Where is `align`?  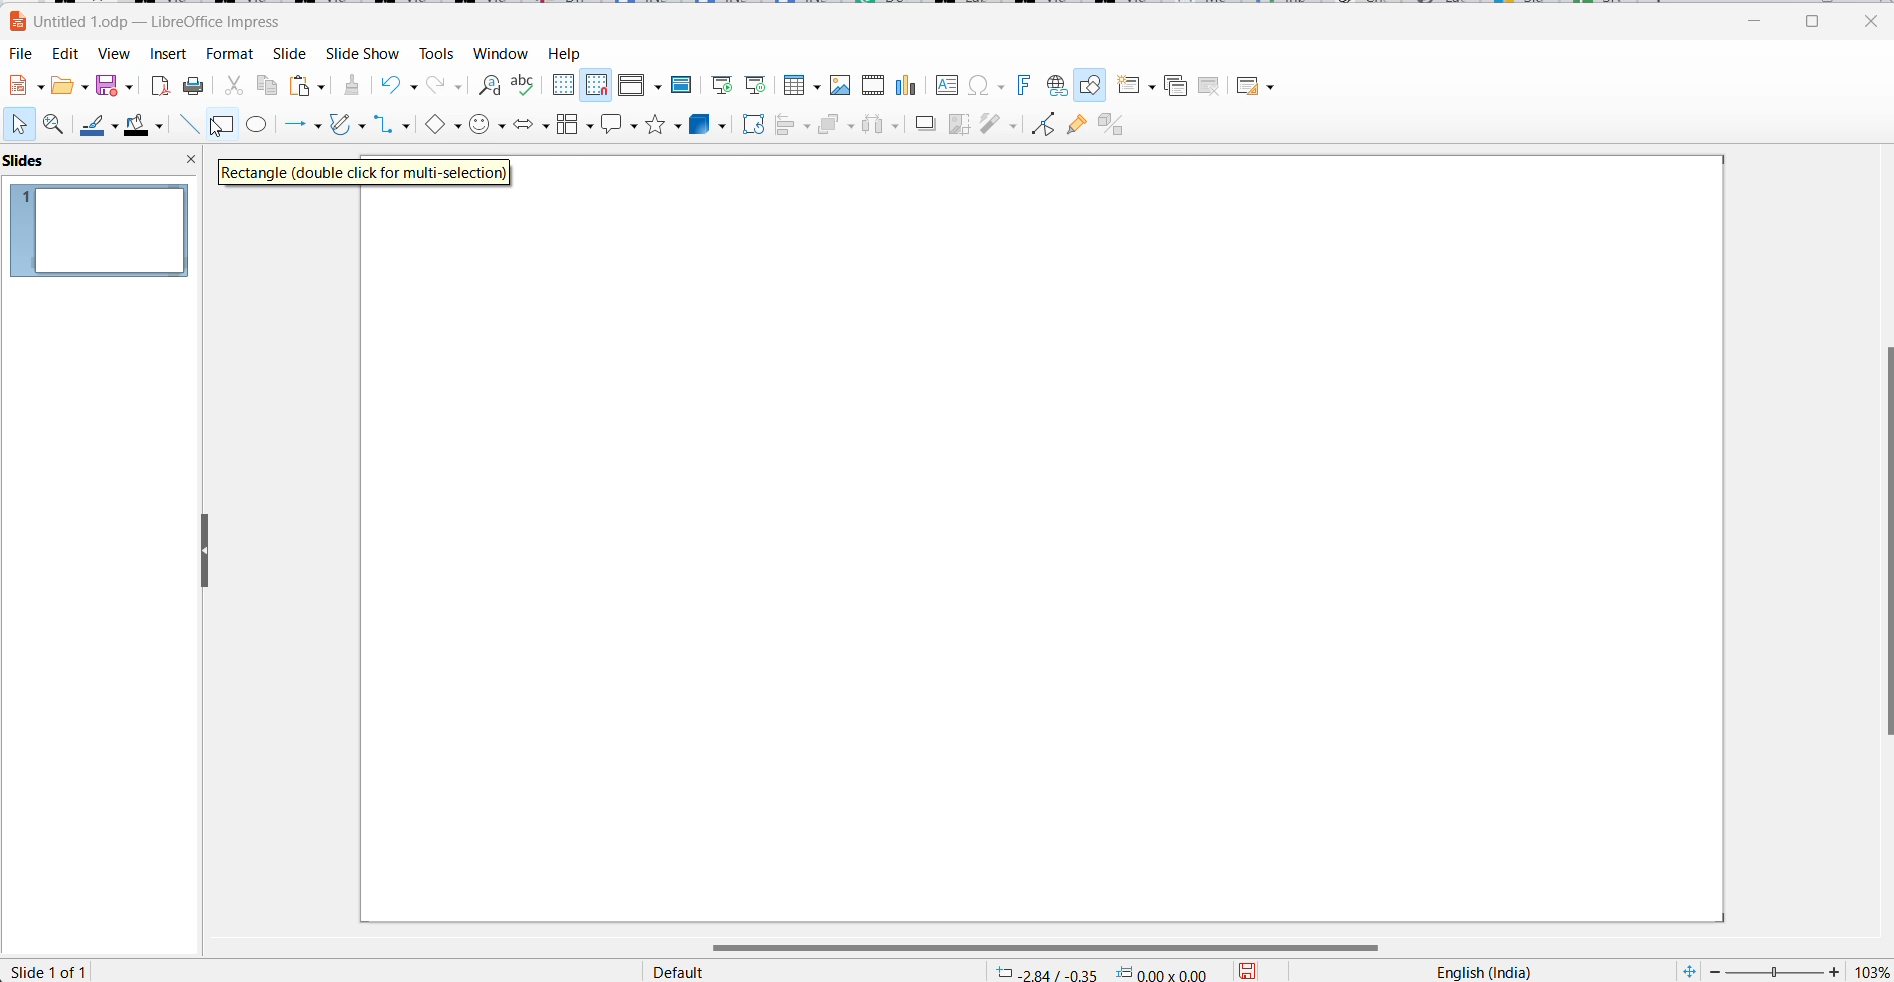 align is located at coordinates (793, 126).